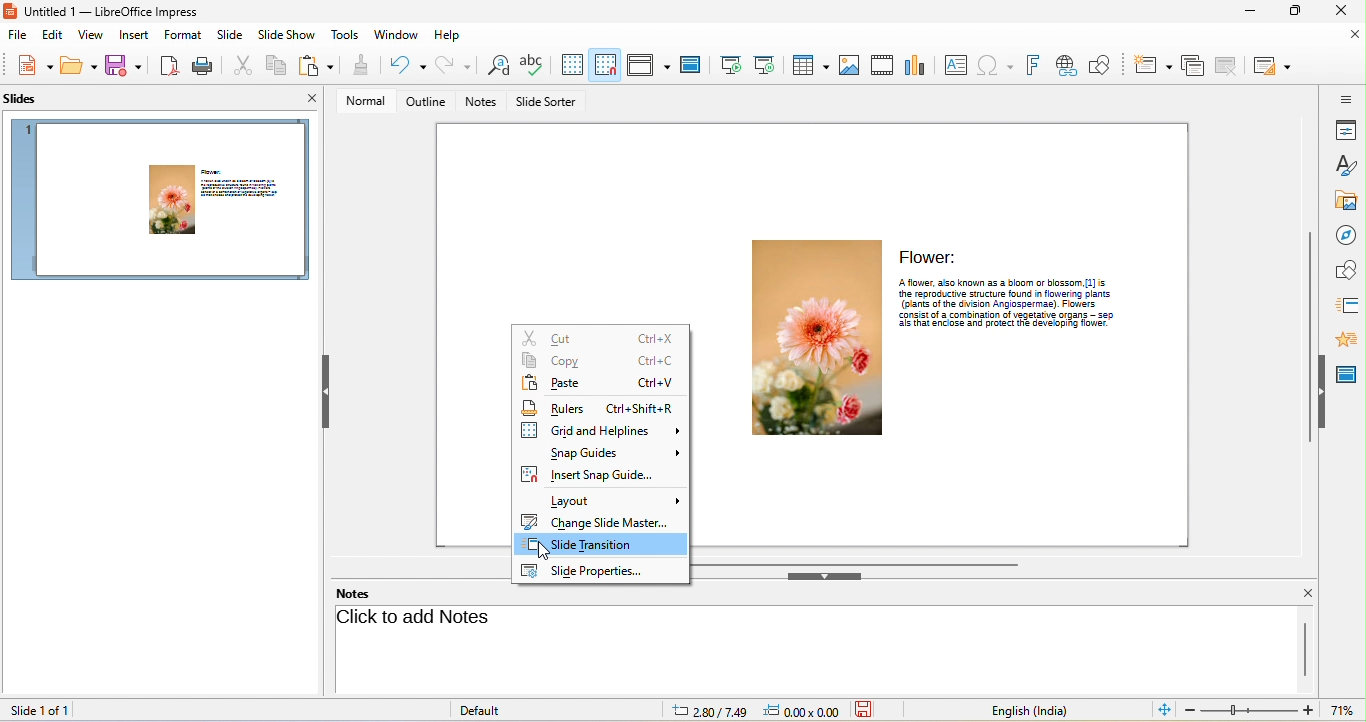 The height and width of the screenshot is (722, 1366). What do you see at coordinates (1272, 66) in the screenshot?
I see `slide layout` at bounding box center [1272, 66].